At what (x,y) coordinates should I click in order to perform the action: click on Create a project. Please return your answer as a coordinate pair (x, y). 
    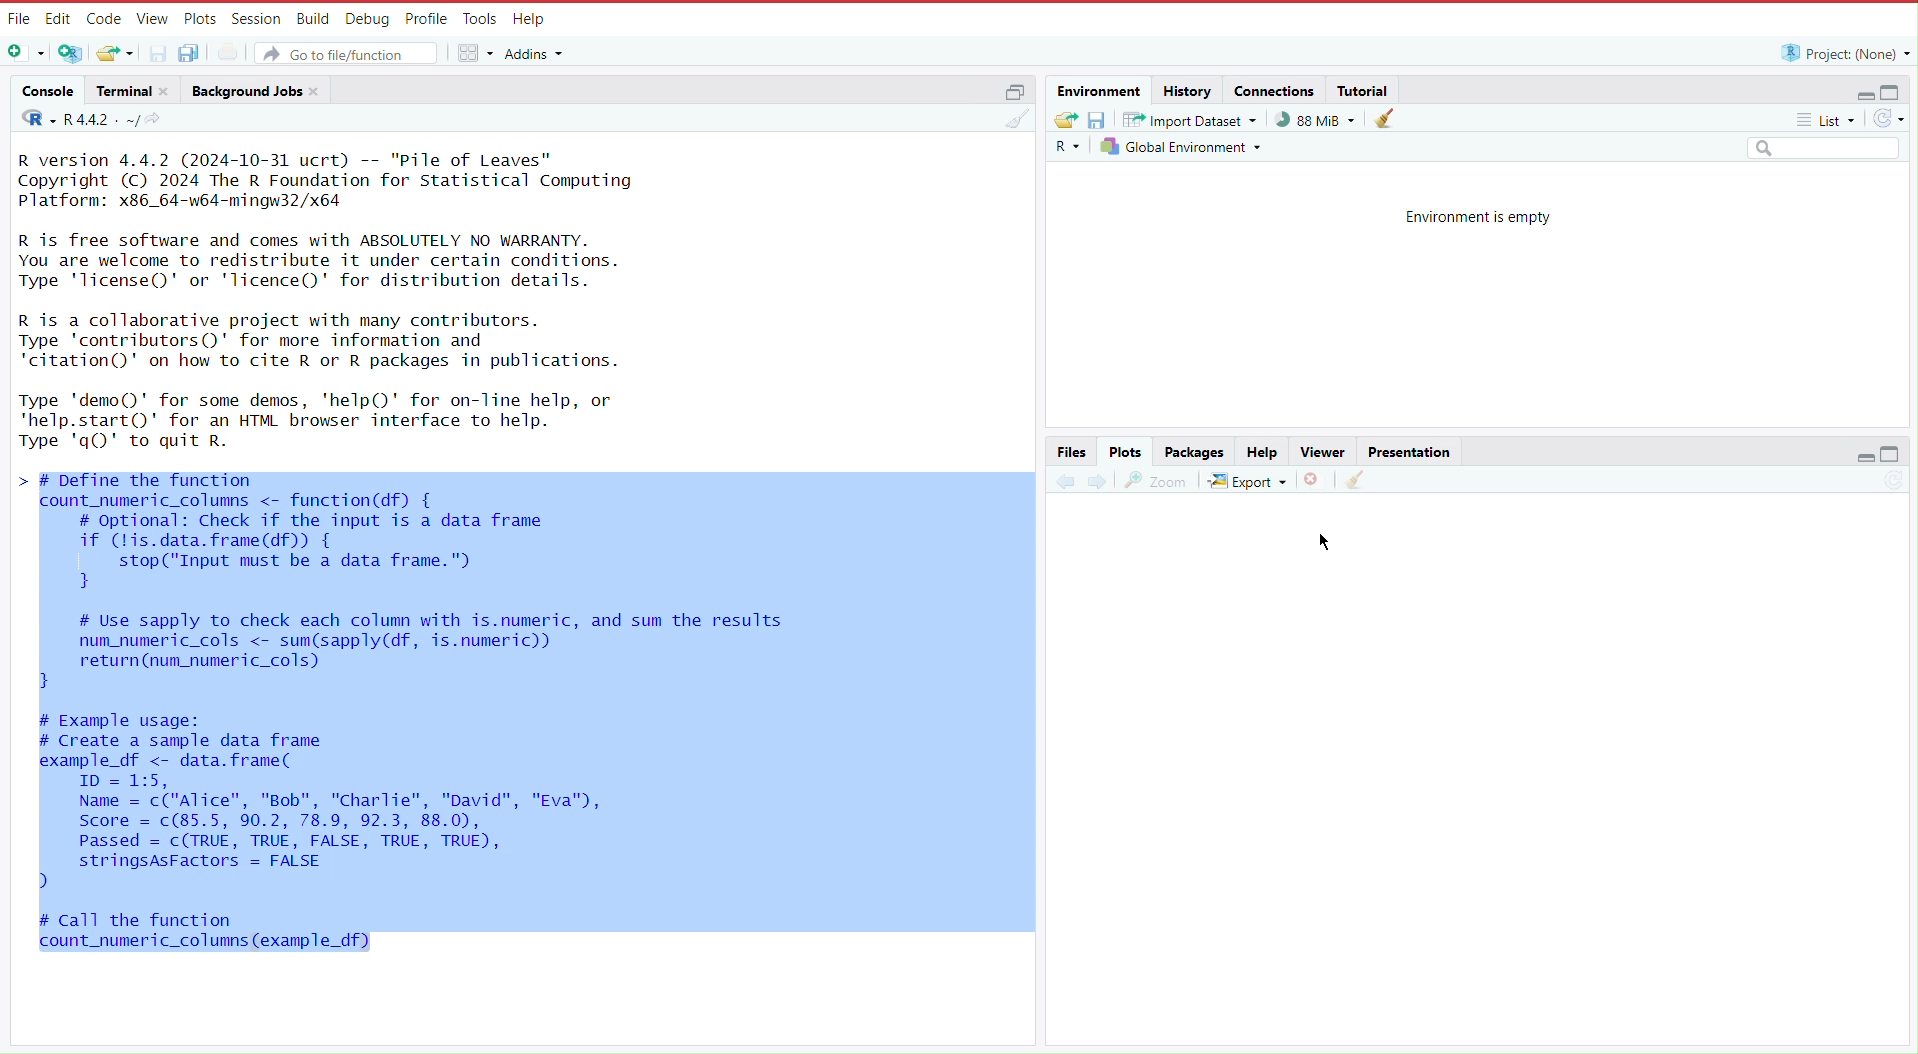
    Looking at the image, I should click on (73, 52).